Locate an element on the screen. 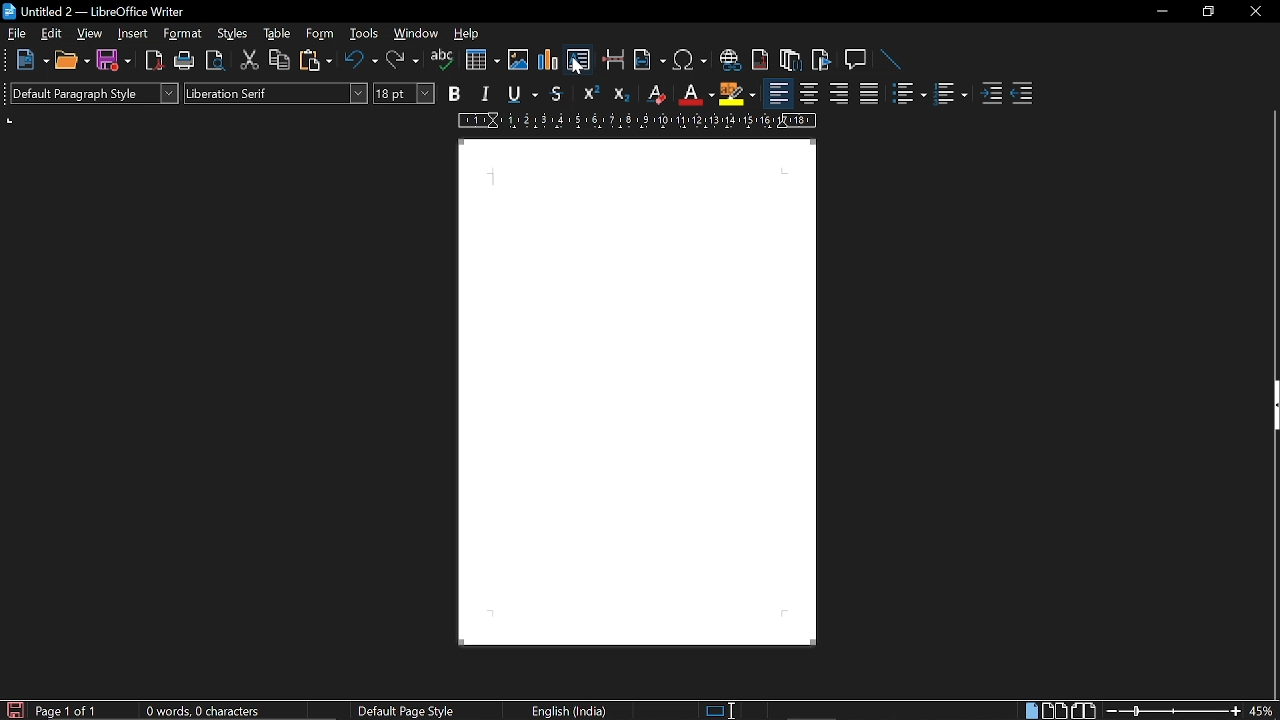 The height and width of the screenshot is (720, 1280). format is located at coordinates (185, 35).